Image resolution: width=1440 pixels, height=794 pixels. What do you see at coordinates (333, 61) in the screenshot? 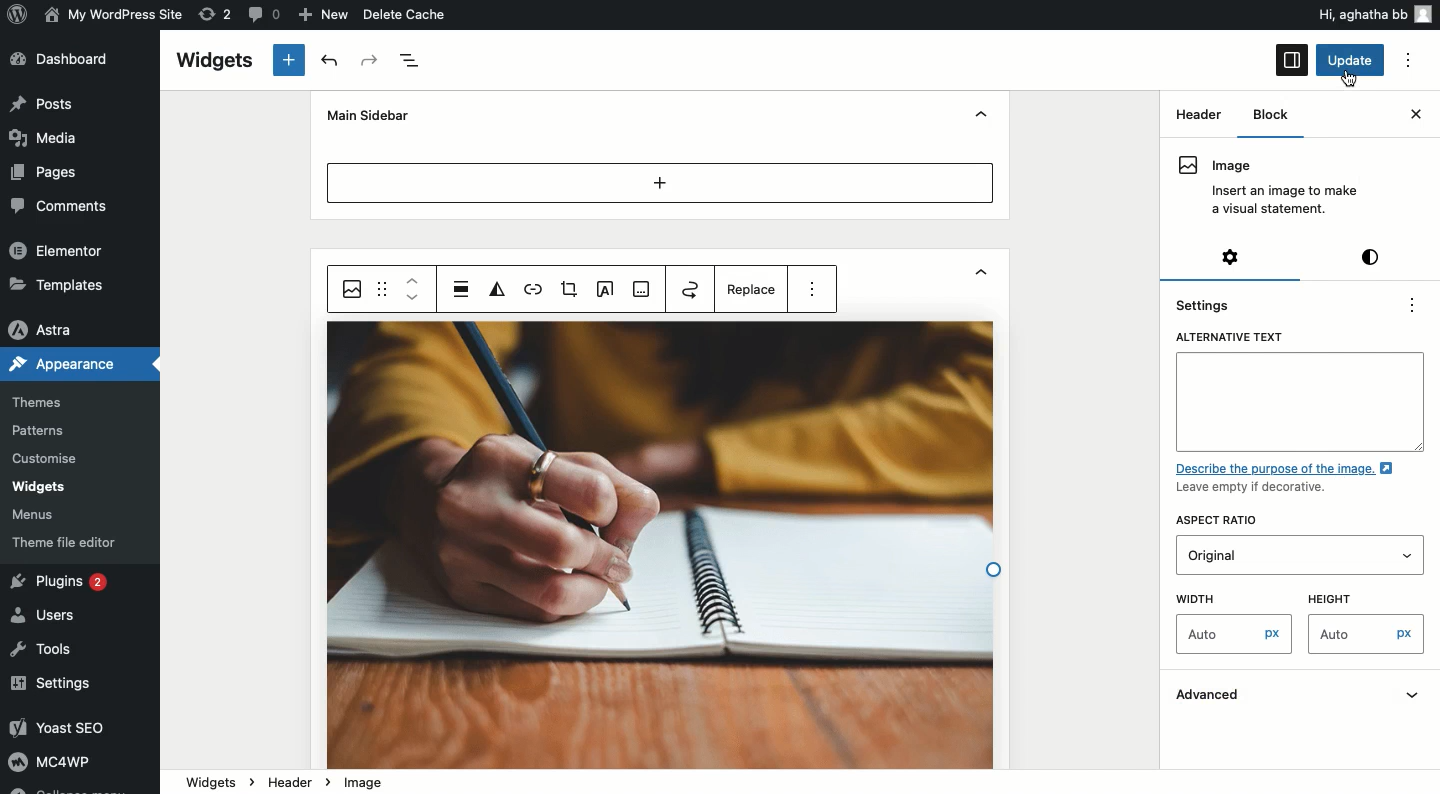
I see `Undo` at bounding box center [333, 61].